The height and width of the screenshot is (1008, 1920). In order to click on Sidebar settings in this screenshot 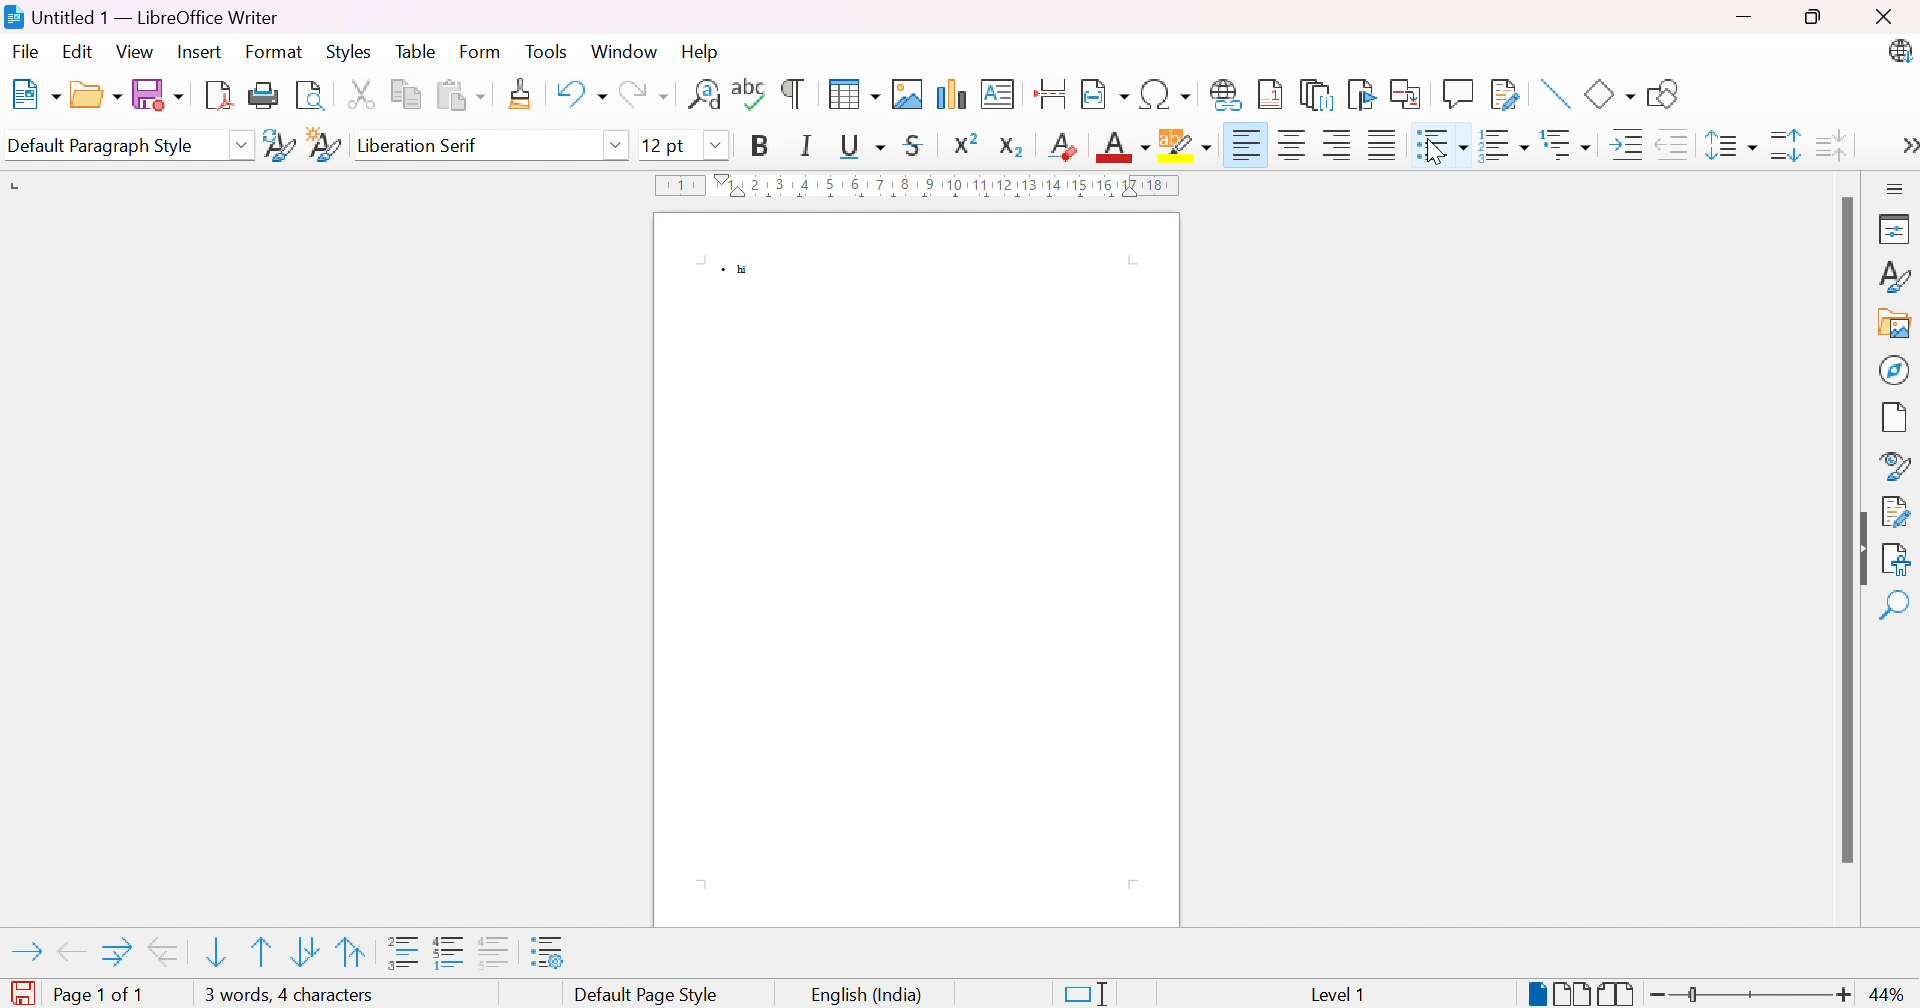, I will do `click(1896, 187)`.